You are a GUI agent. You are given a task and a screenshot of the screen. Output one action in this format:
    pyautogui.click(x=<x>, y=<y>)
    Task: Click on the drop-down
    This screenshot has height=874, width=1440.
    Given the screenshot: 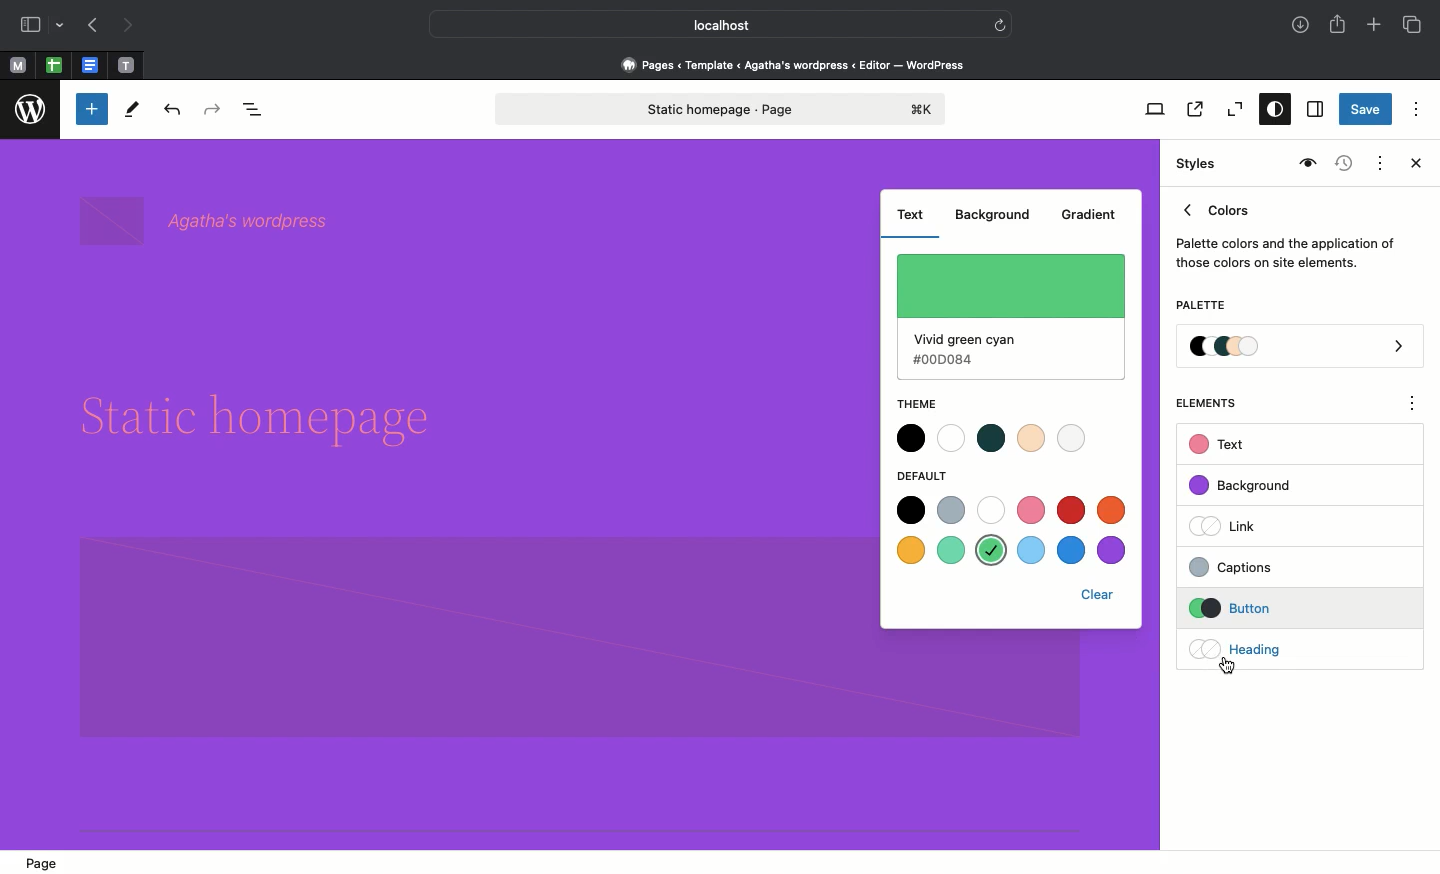 What is the action you would take?
    pyautogui.click(x=63, y=26)
    